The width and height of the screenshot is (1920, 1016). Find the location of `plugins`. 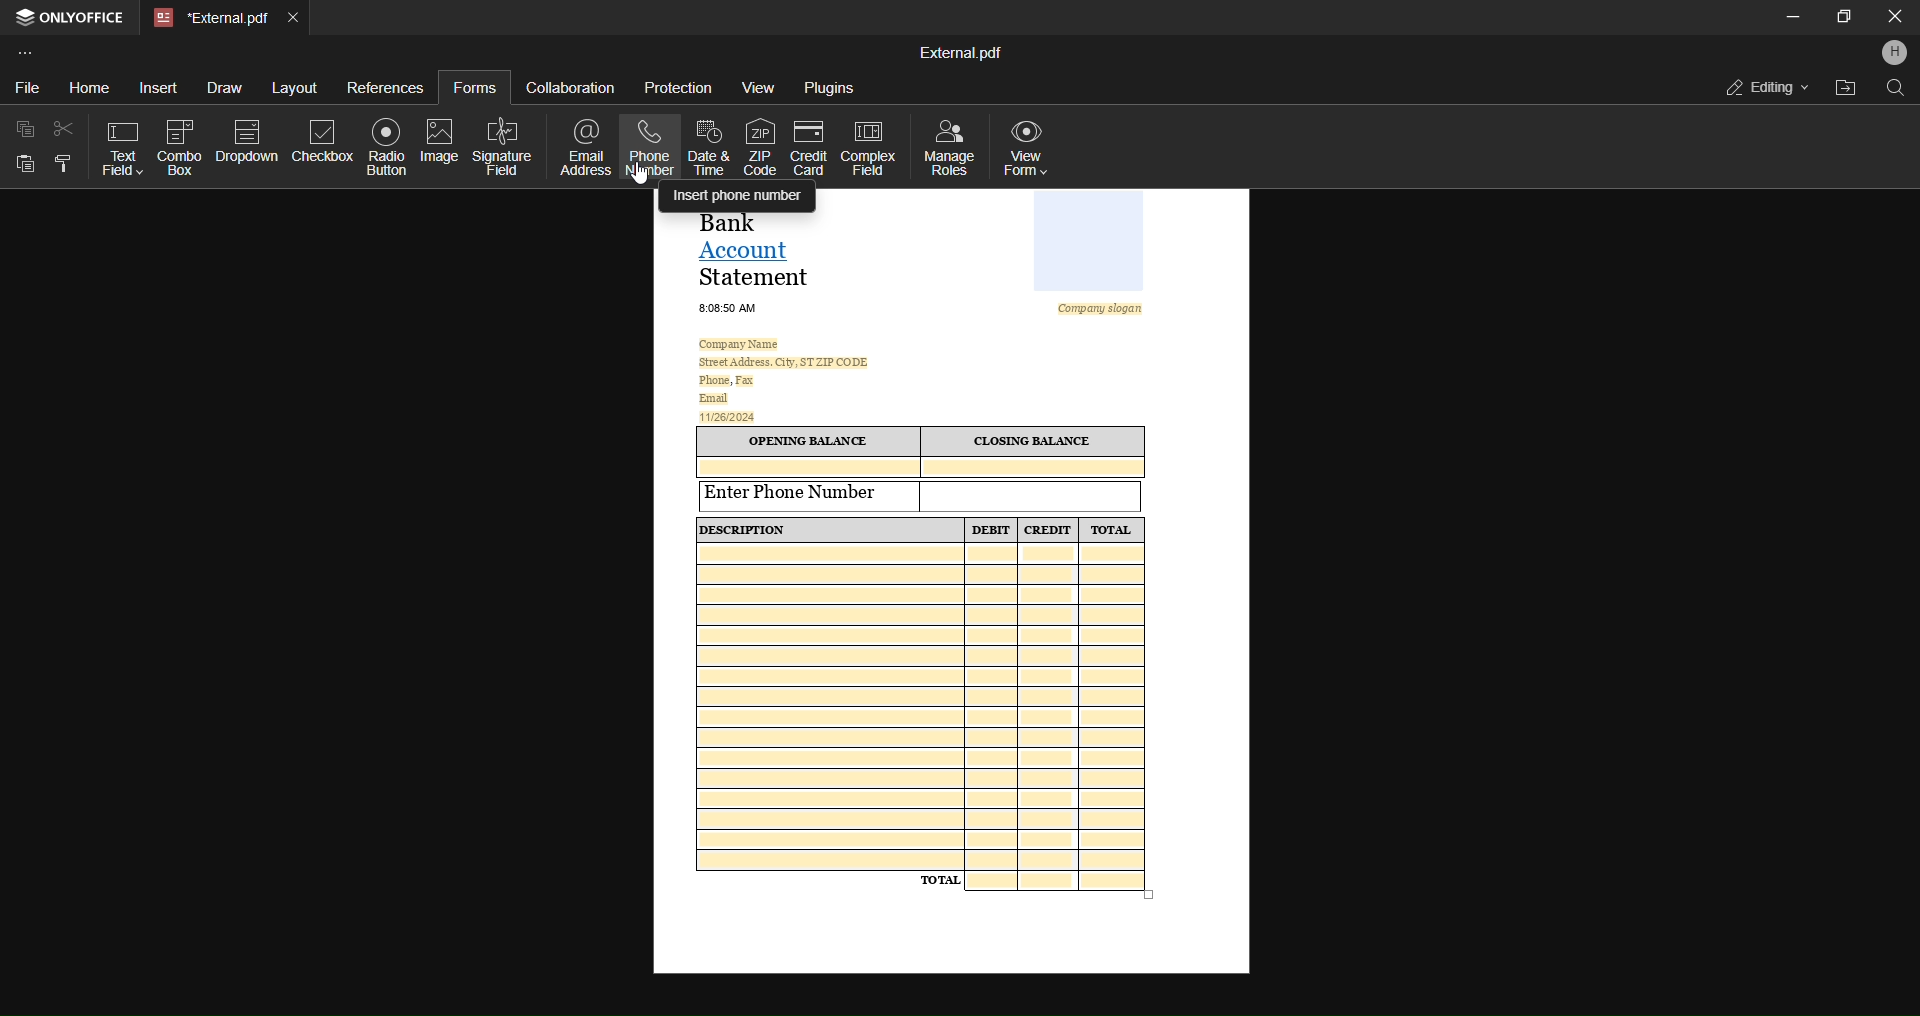

plugins is located at coordinates (831, 89).